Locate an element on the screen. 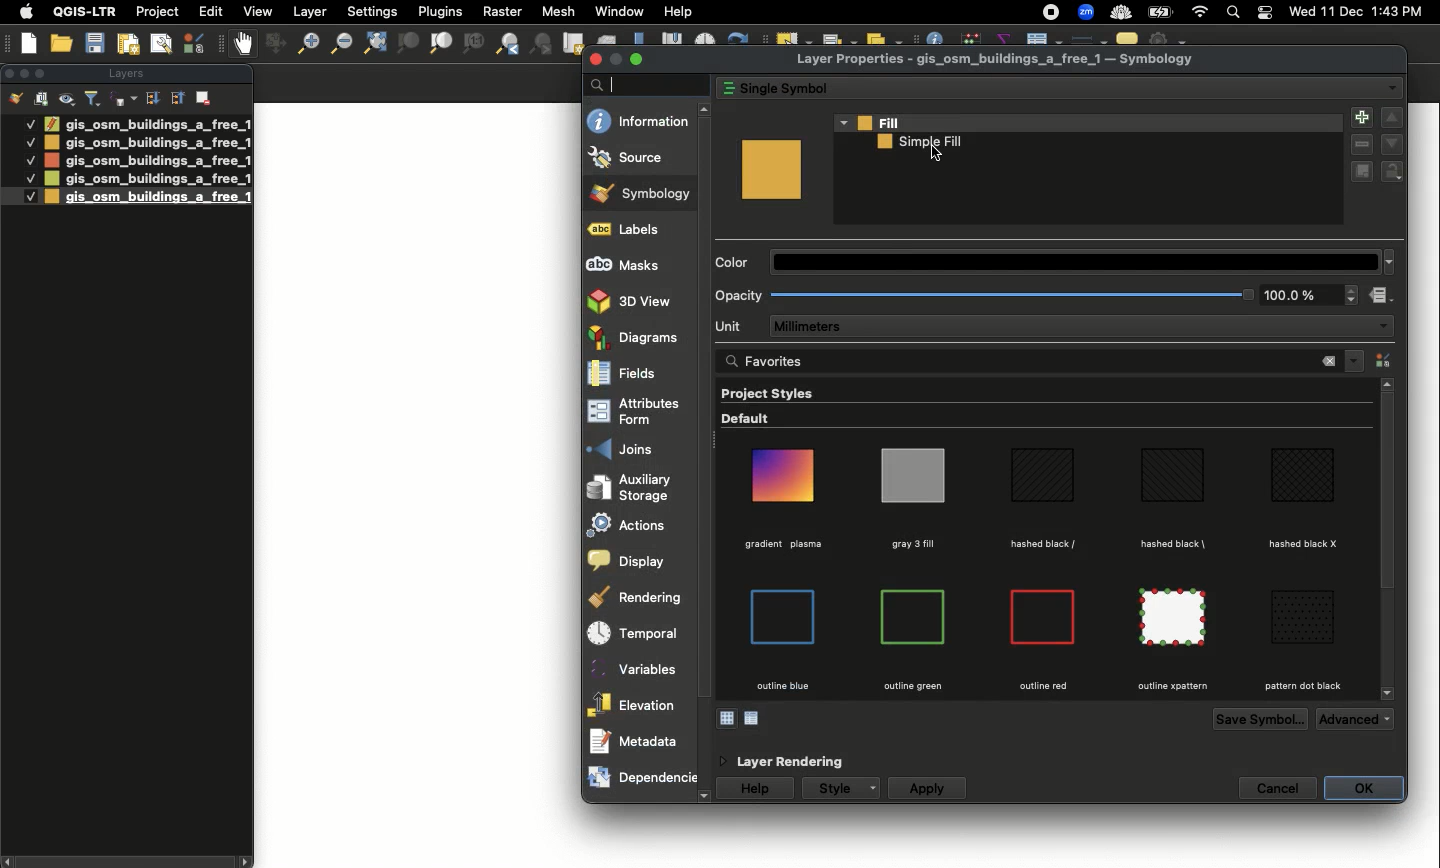  Color is located at coordinates (771, 169).